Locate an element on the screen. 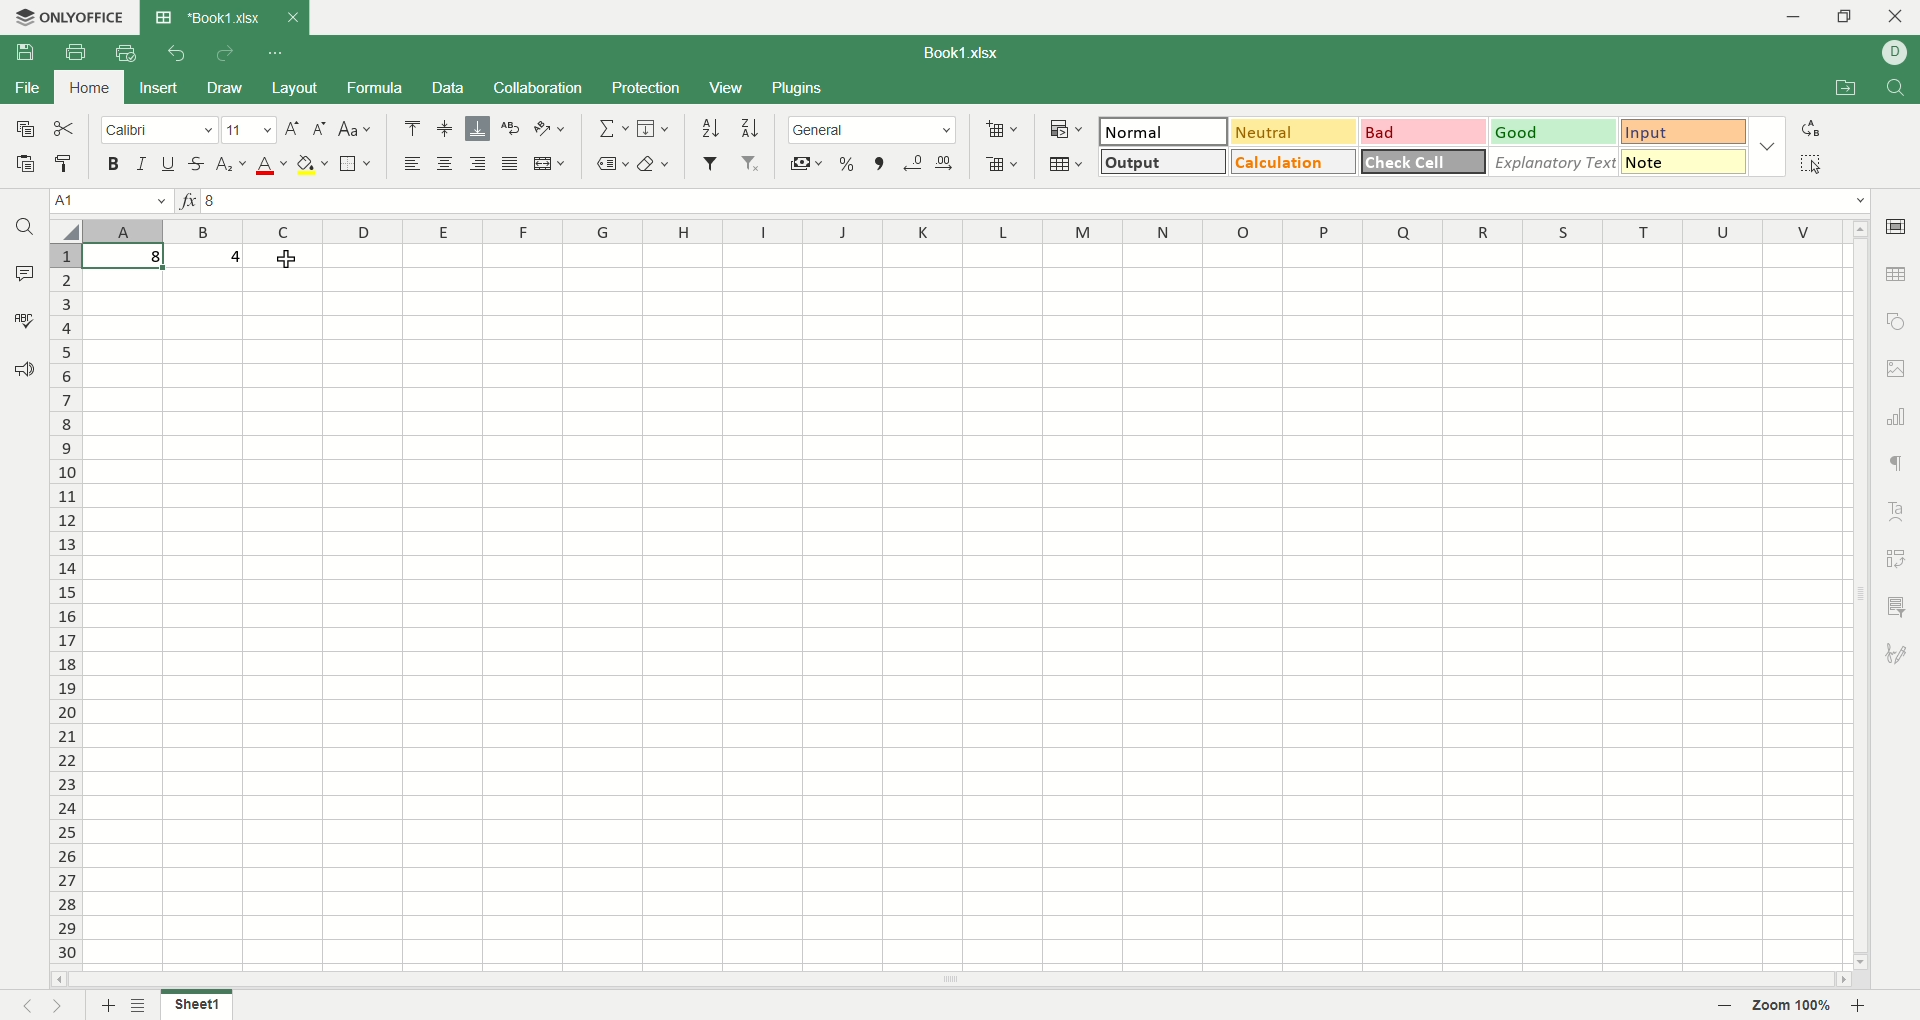 This screenshot has width=1920, height=1020. chart settings is located at coordinates (1900, 417).